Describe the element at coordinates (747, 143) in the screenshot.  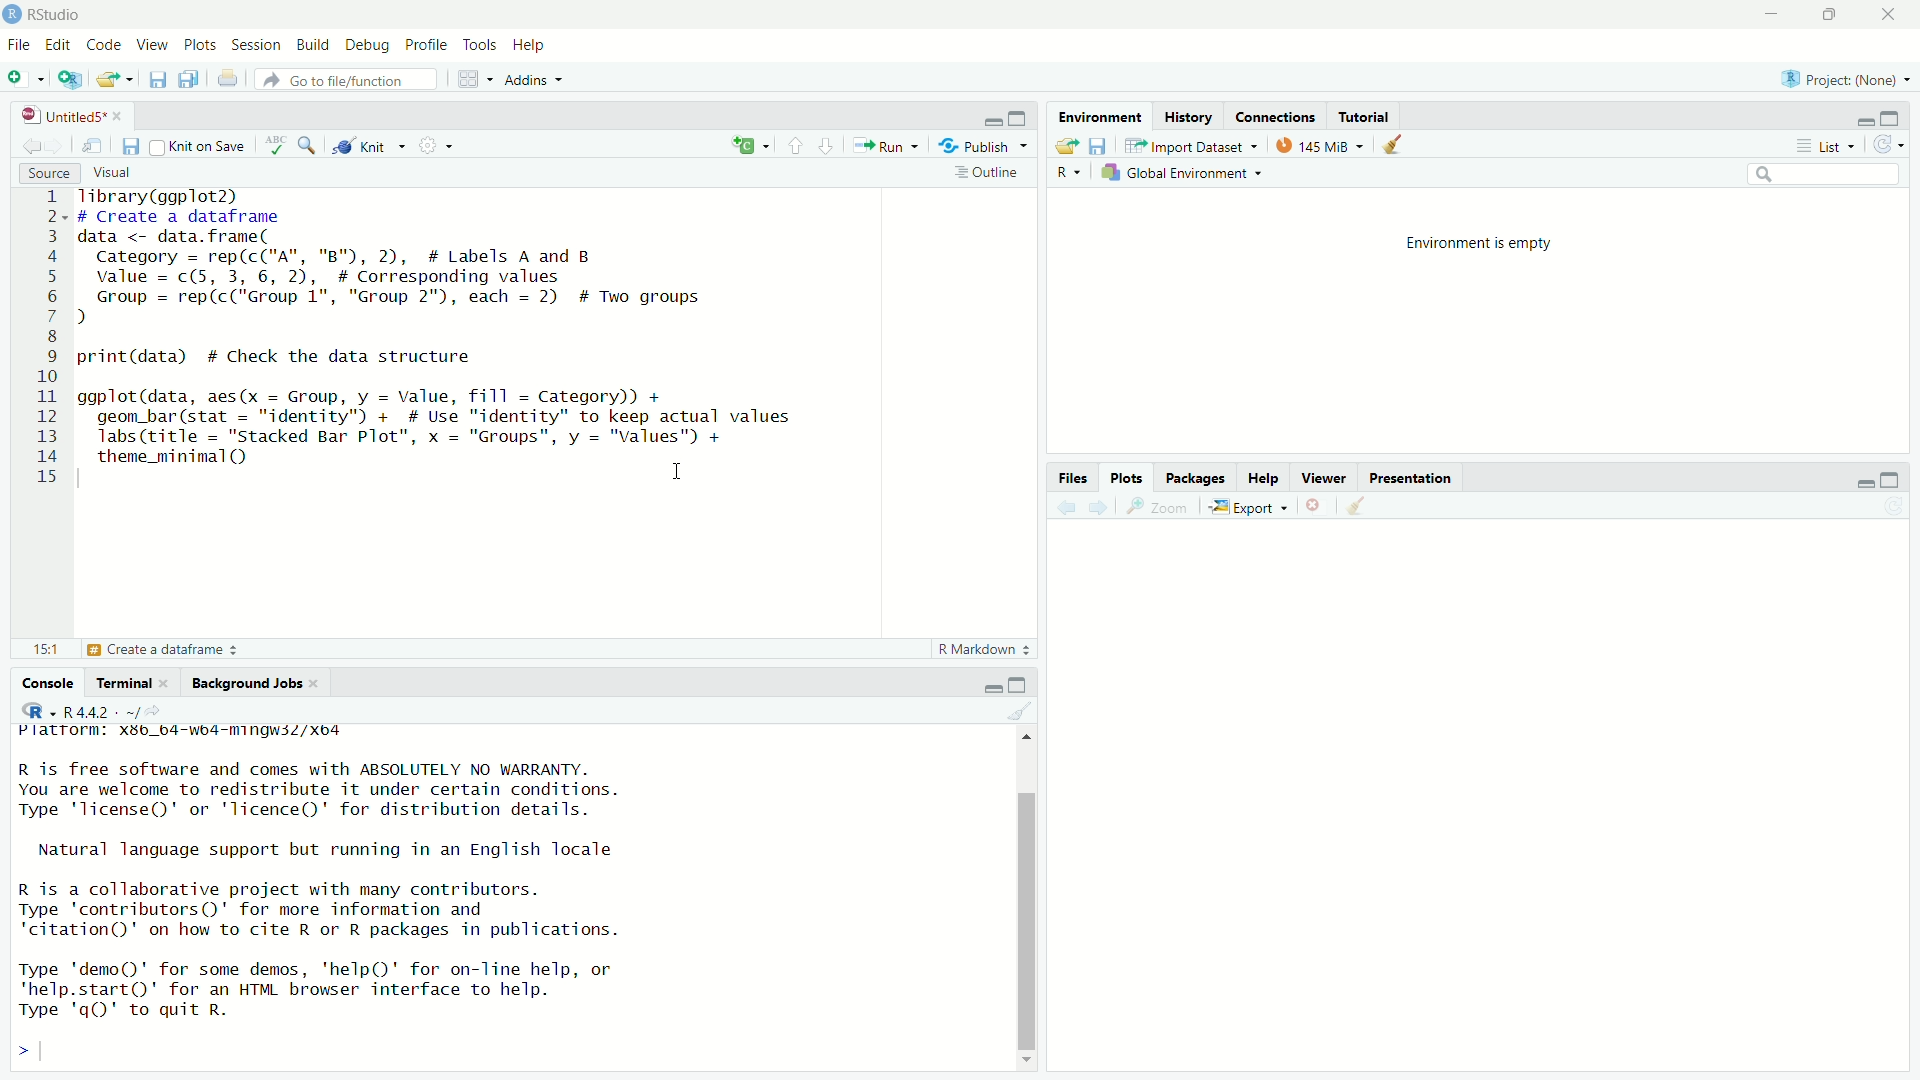
I see `Insert new code chunk` at that location.